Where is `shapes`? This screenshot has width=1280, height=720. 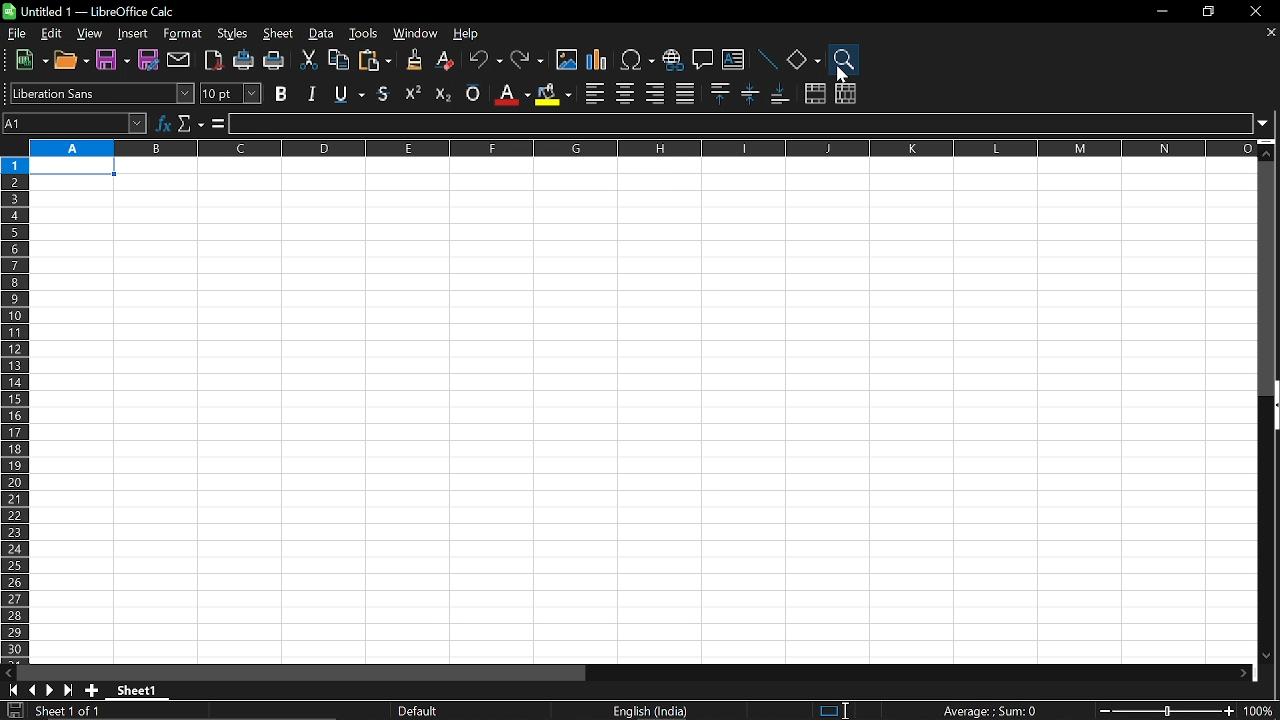 shapes is located at coordinates (803, 61).